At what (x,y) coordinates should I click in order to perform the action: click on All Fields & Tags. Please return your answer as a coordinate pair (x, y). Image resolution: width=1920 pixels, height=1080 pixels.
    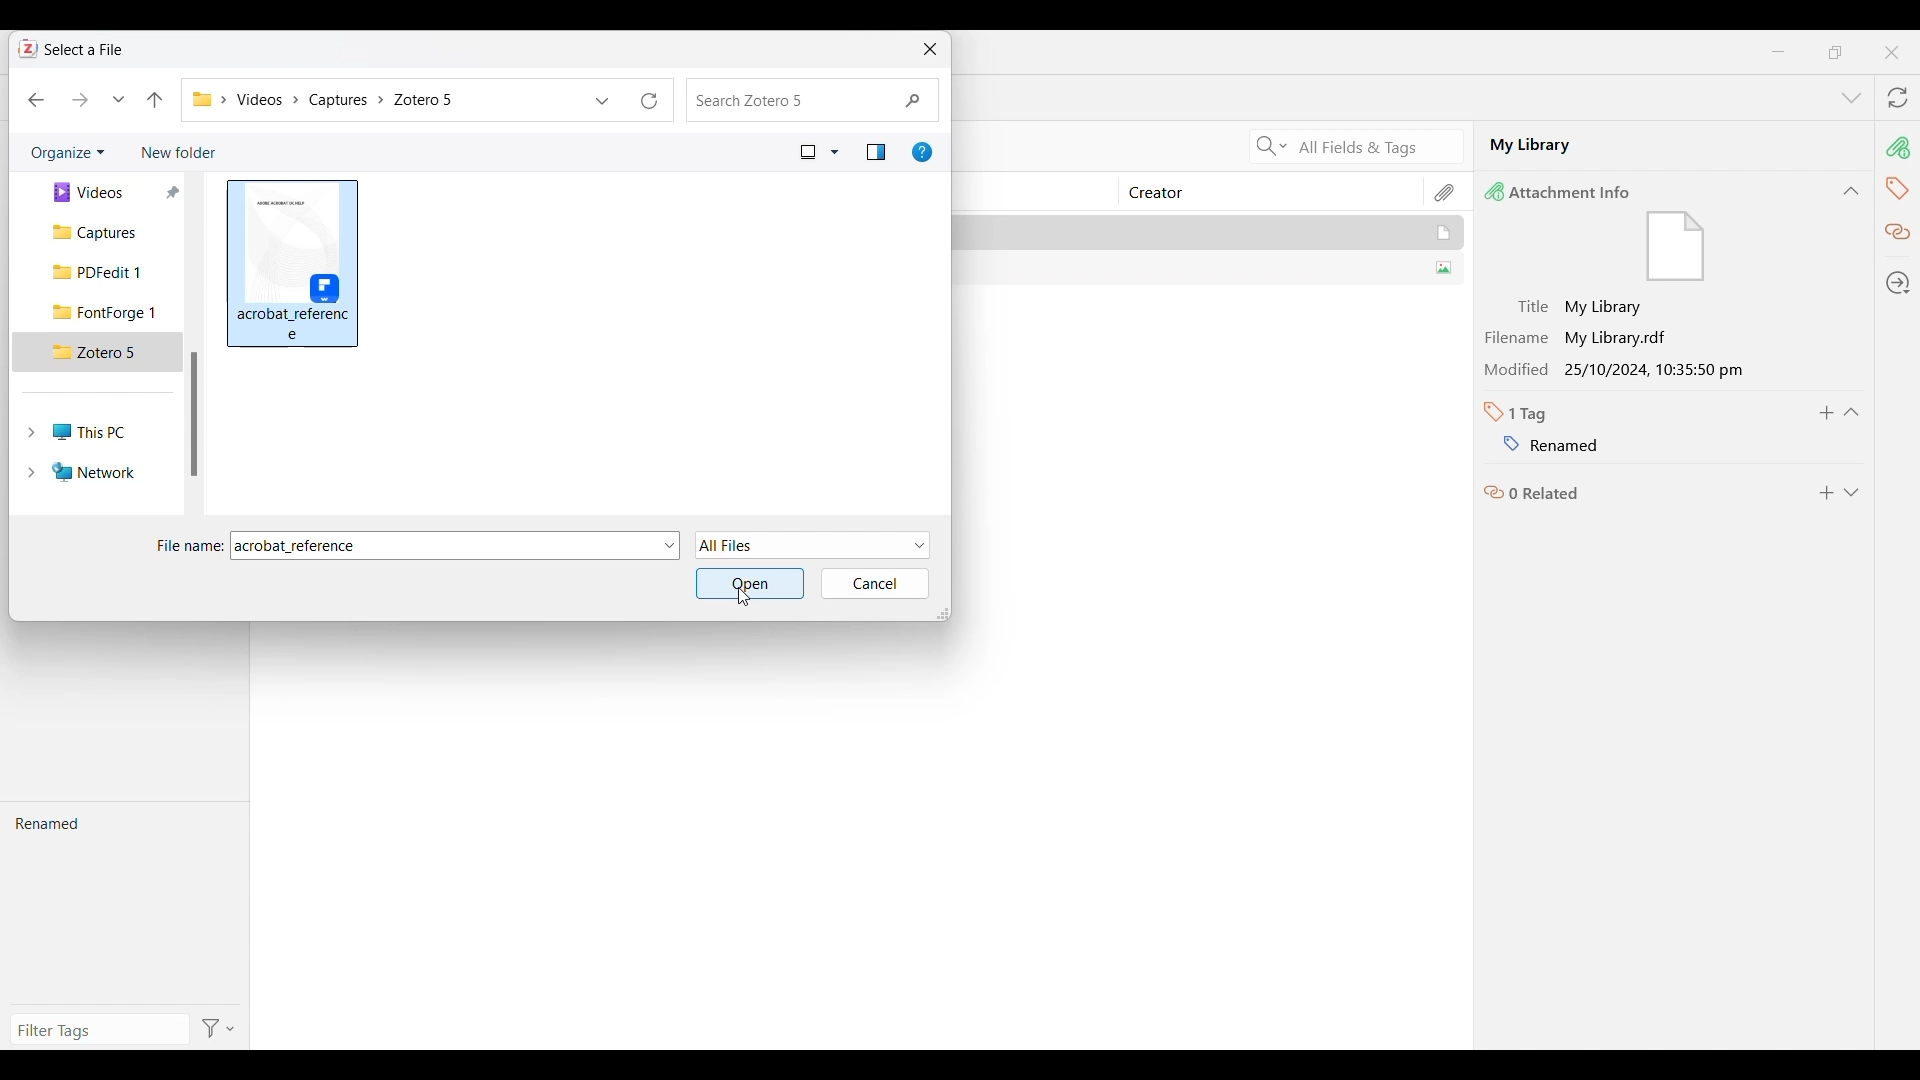
    Looking at the image, I should click on (1379, 147).